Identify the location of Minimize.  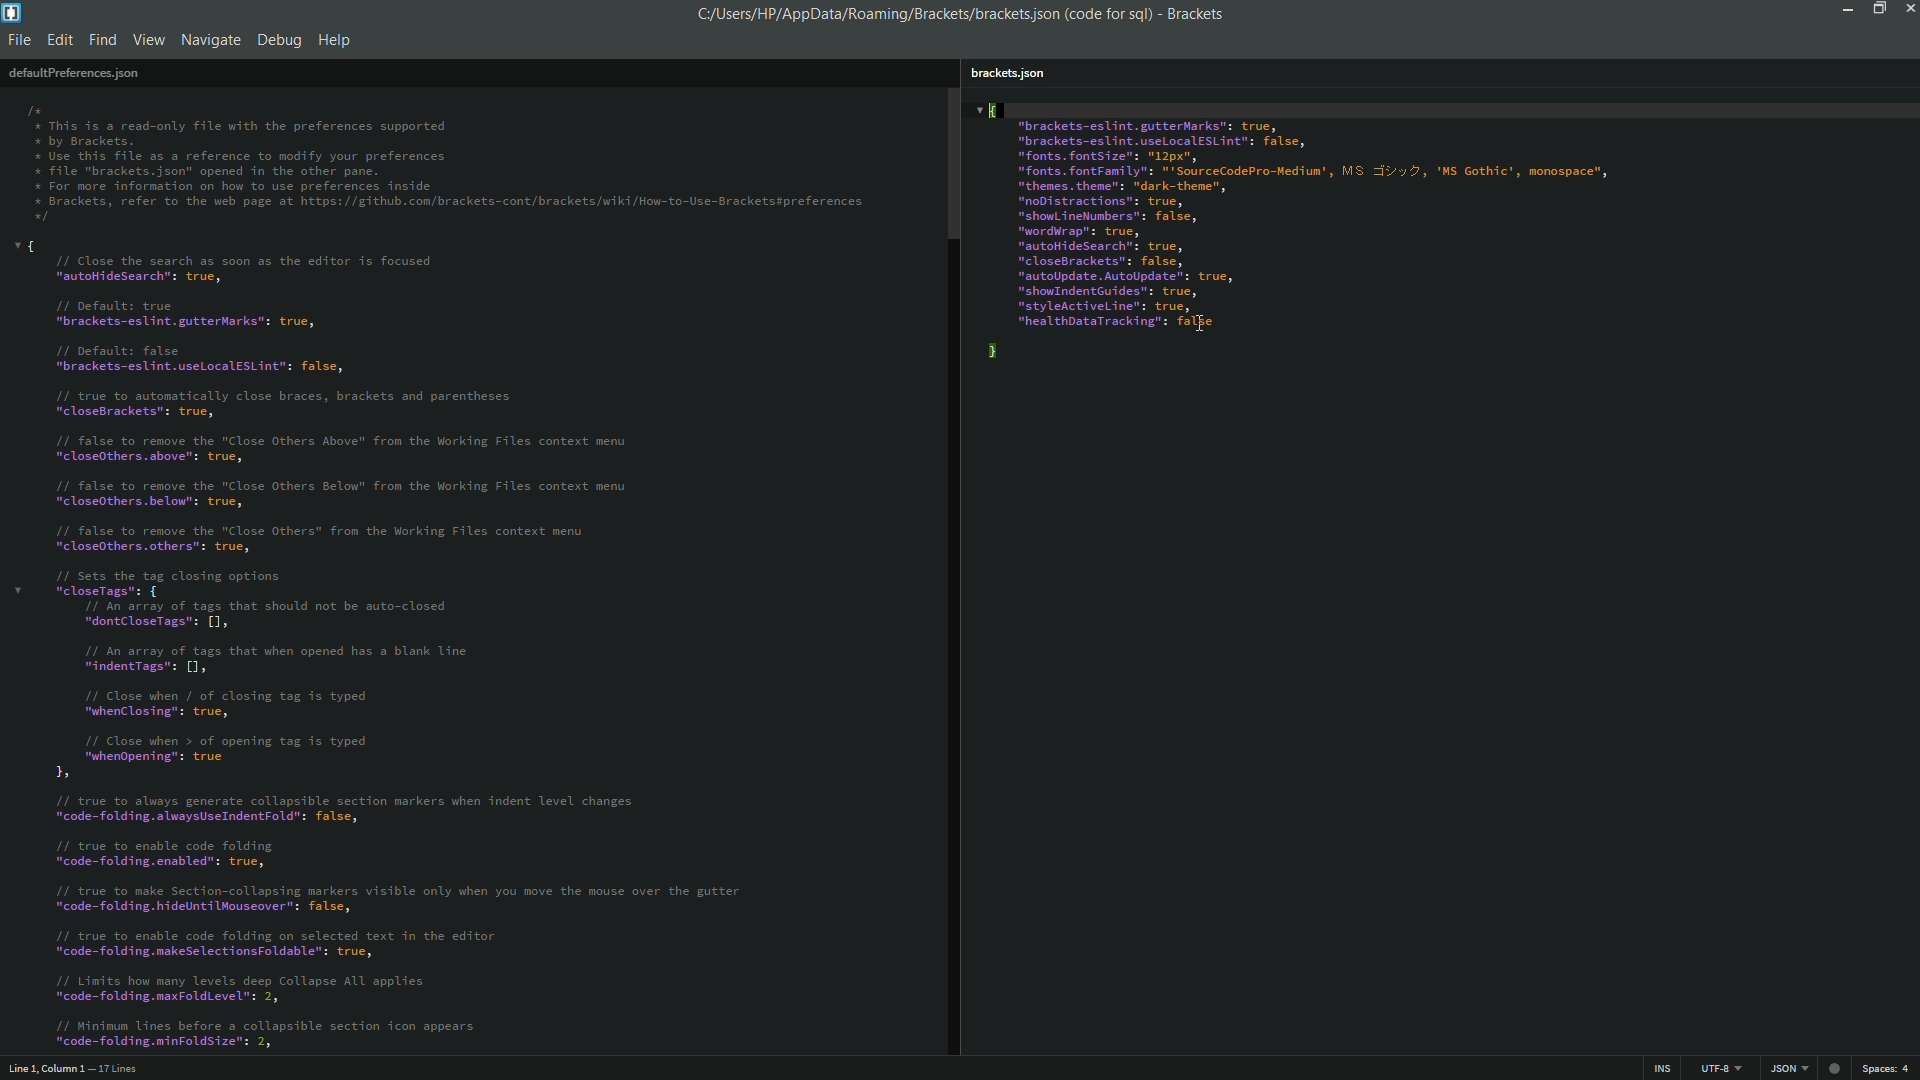
(1844, 8).